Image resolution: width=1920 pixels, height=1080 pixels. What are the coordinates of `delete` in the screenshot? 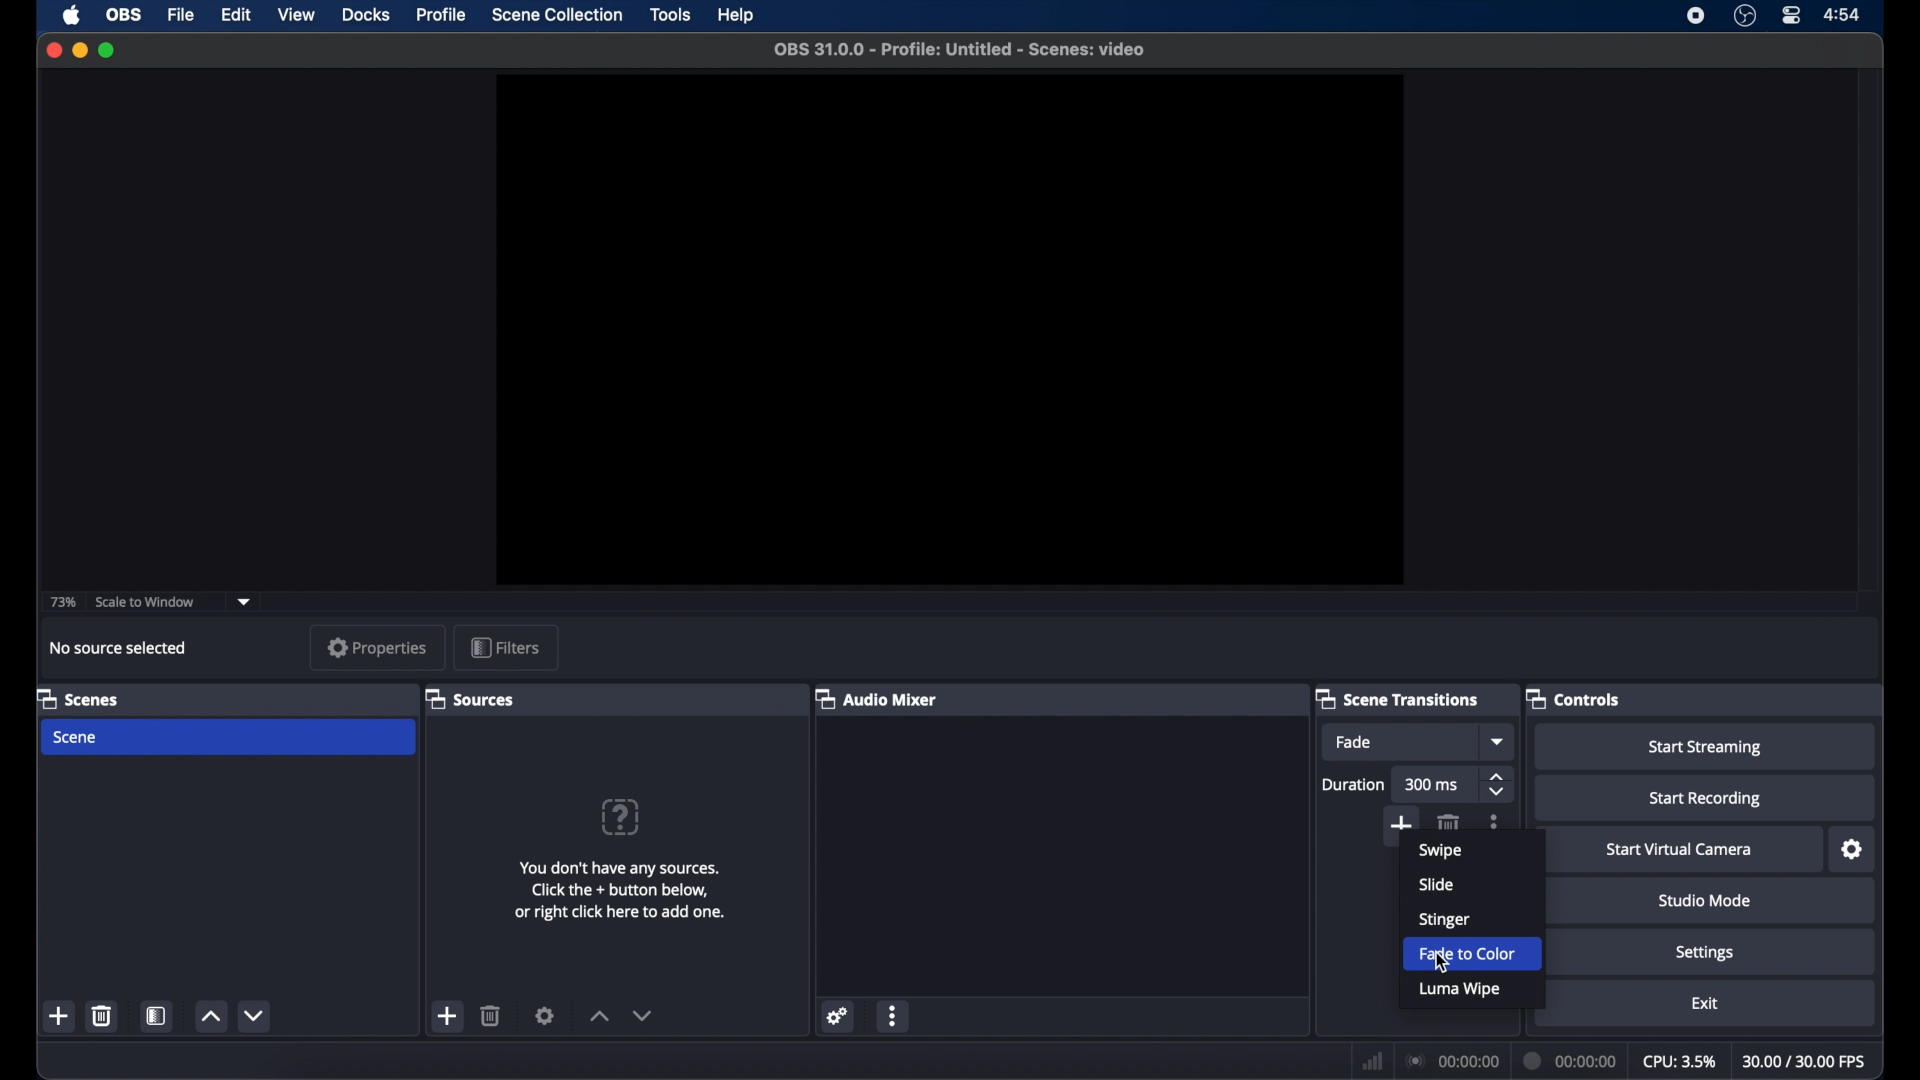 It's located at (101, 1016).